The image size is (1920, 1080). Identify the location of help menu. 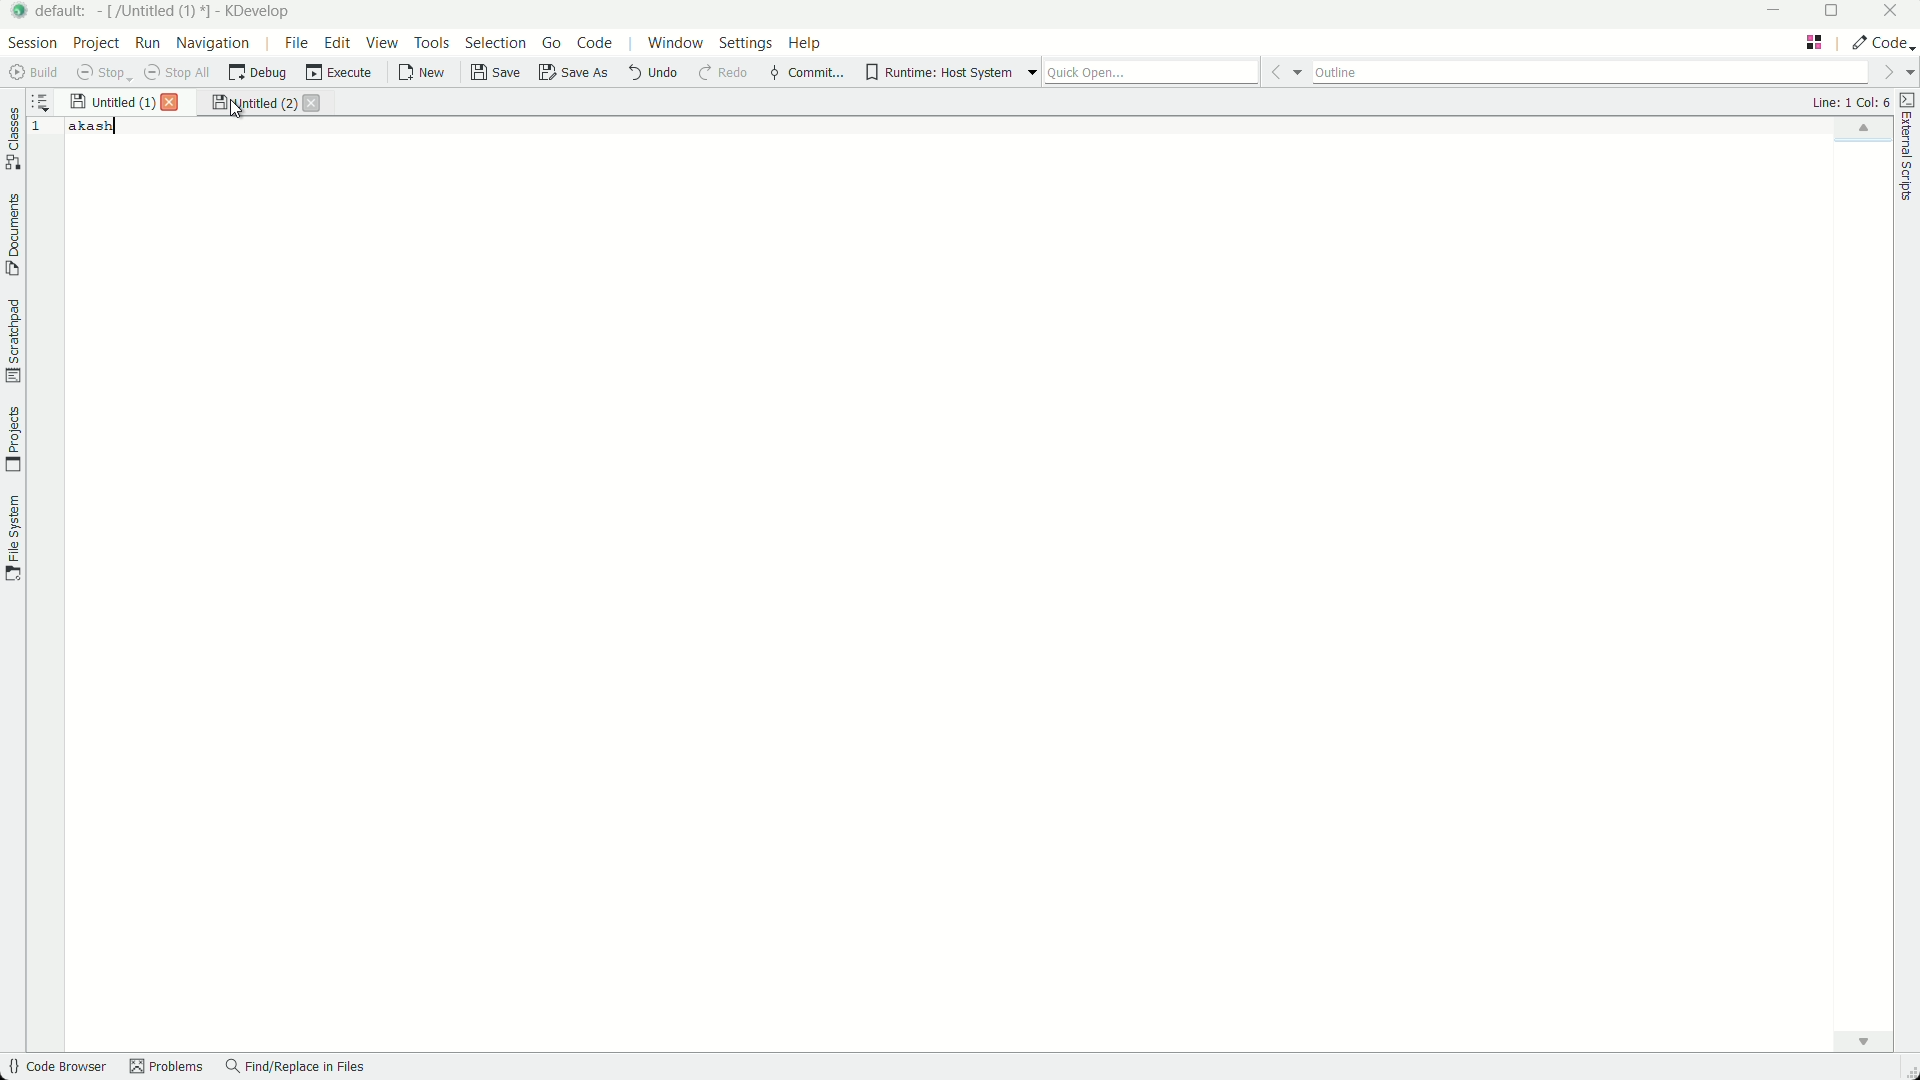
(805, 45).